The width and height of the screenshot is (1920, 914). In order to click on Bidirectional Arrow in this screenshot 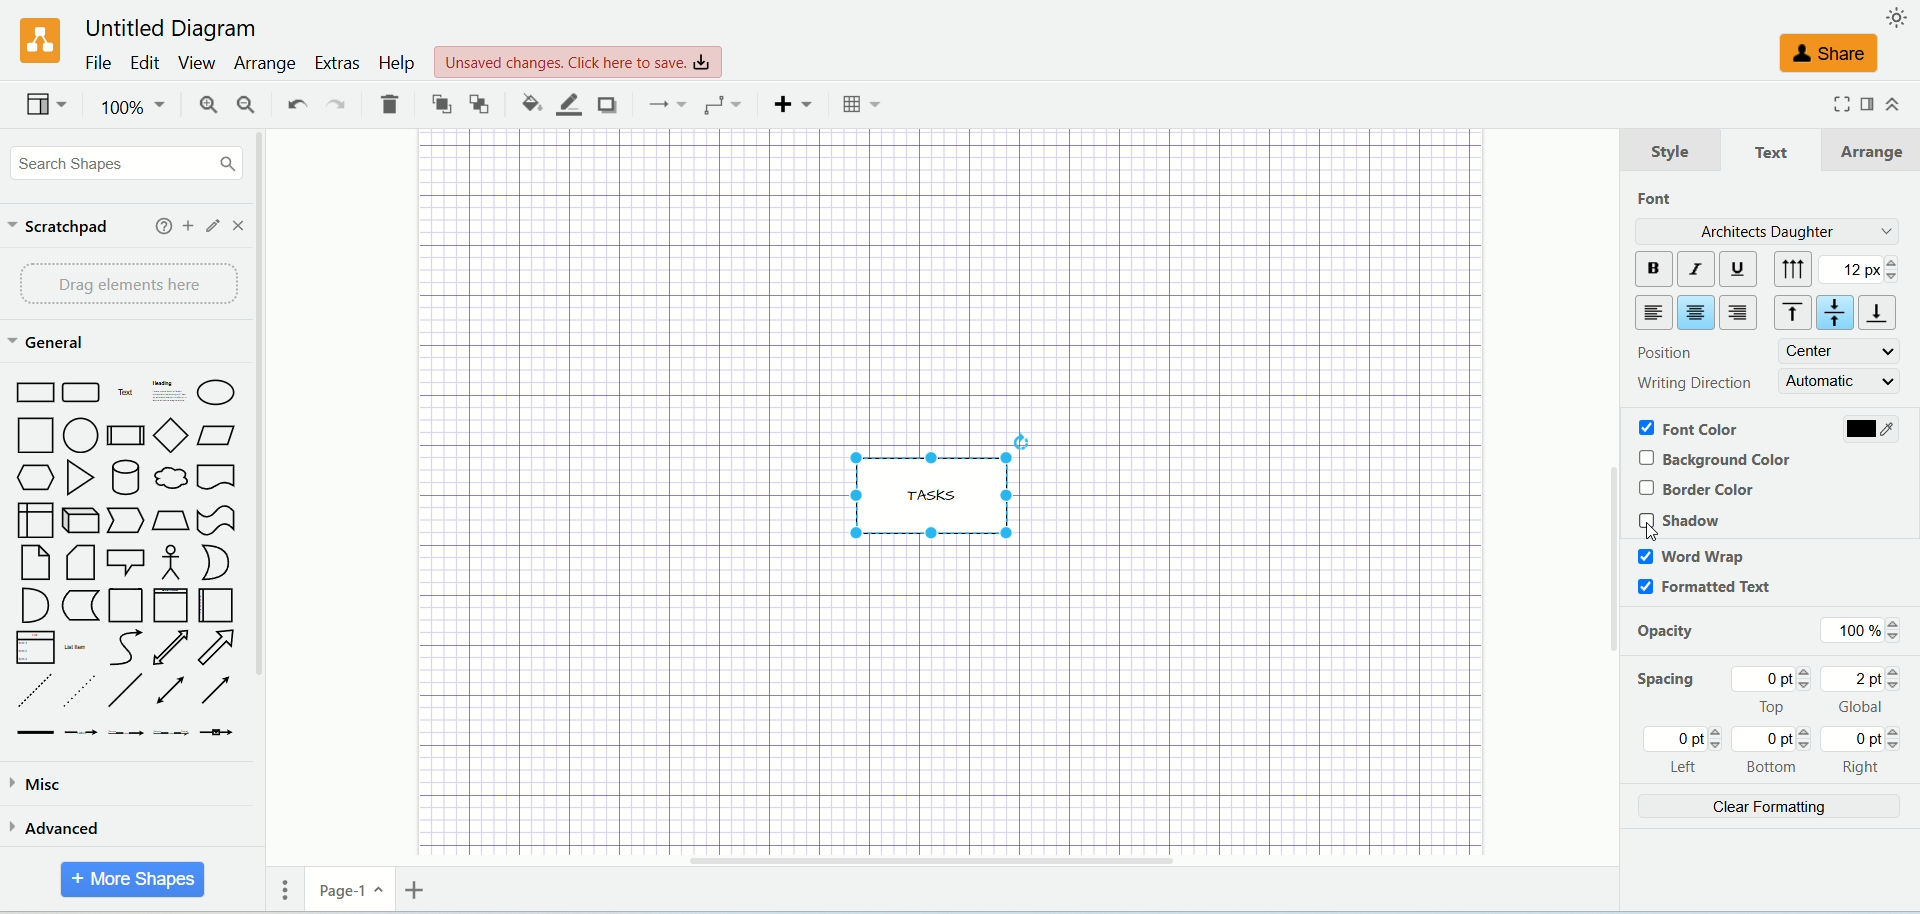, I will do `click(170, 647)`.